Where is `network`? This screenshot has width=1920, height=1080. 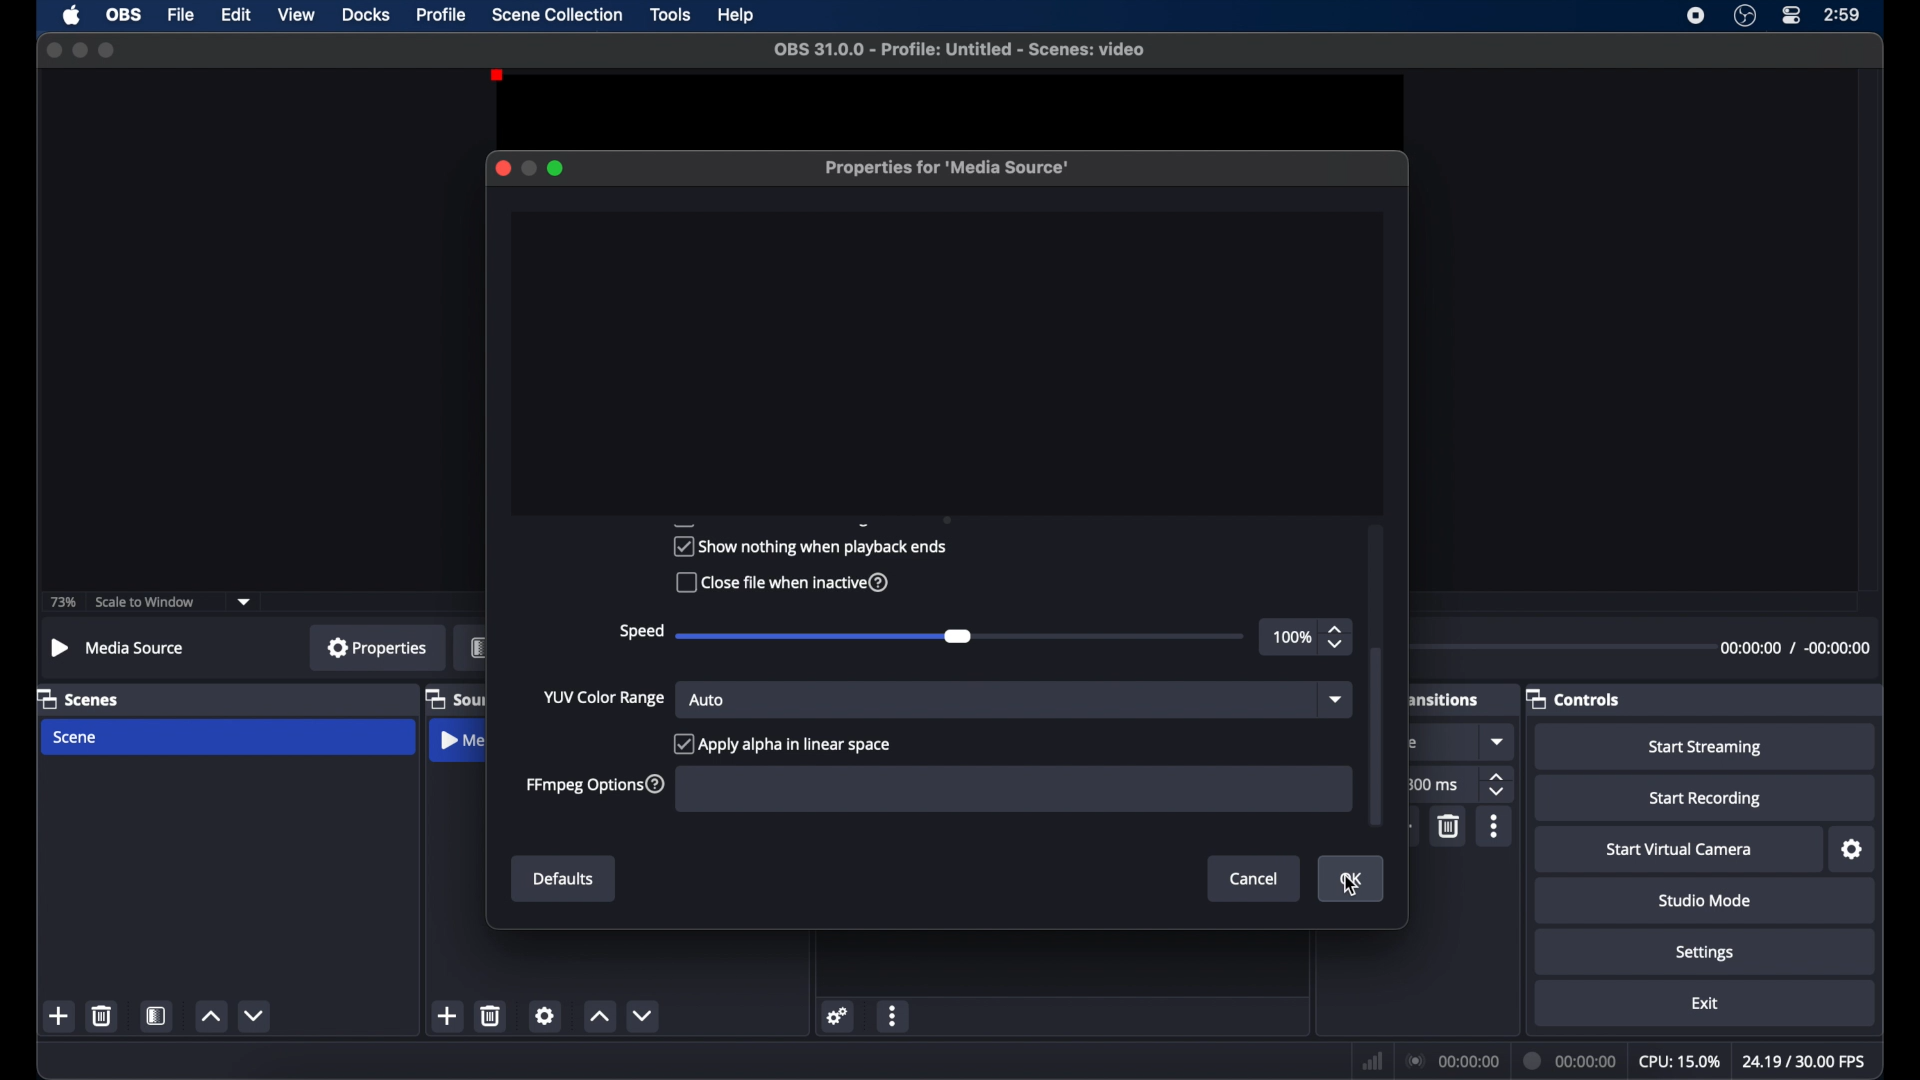 network is located at coordinates (1373, 1062).